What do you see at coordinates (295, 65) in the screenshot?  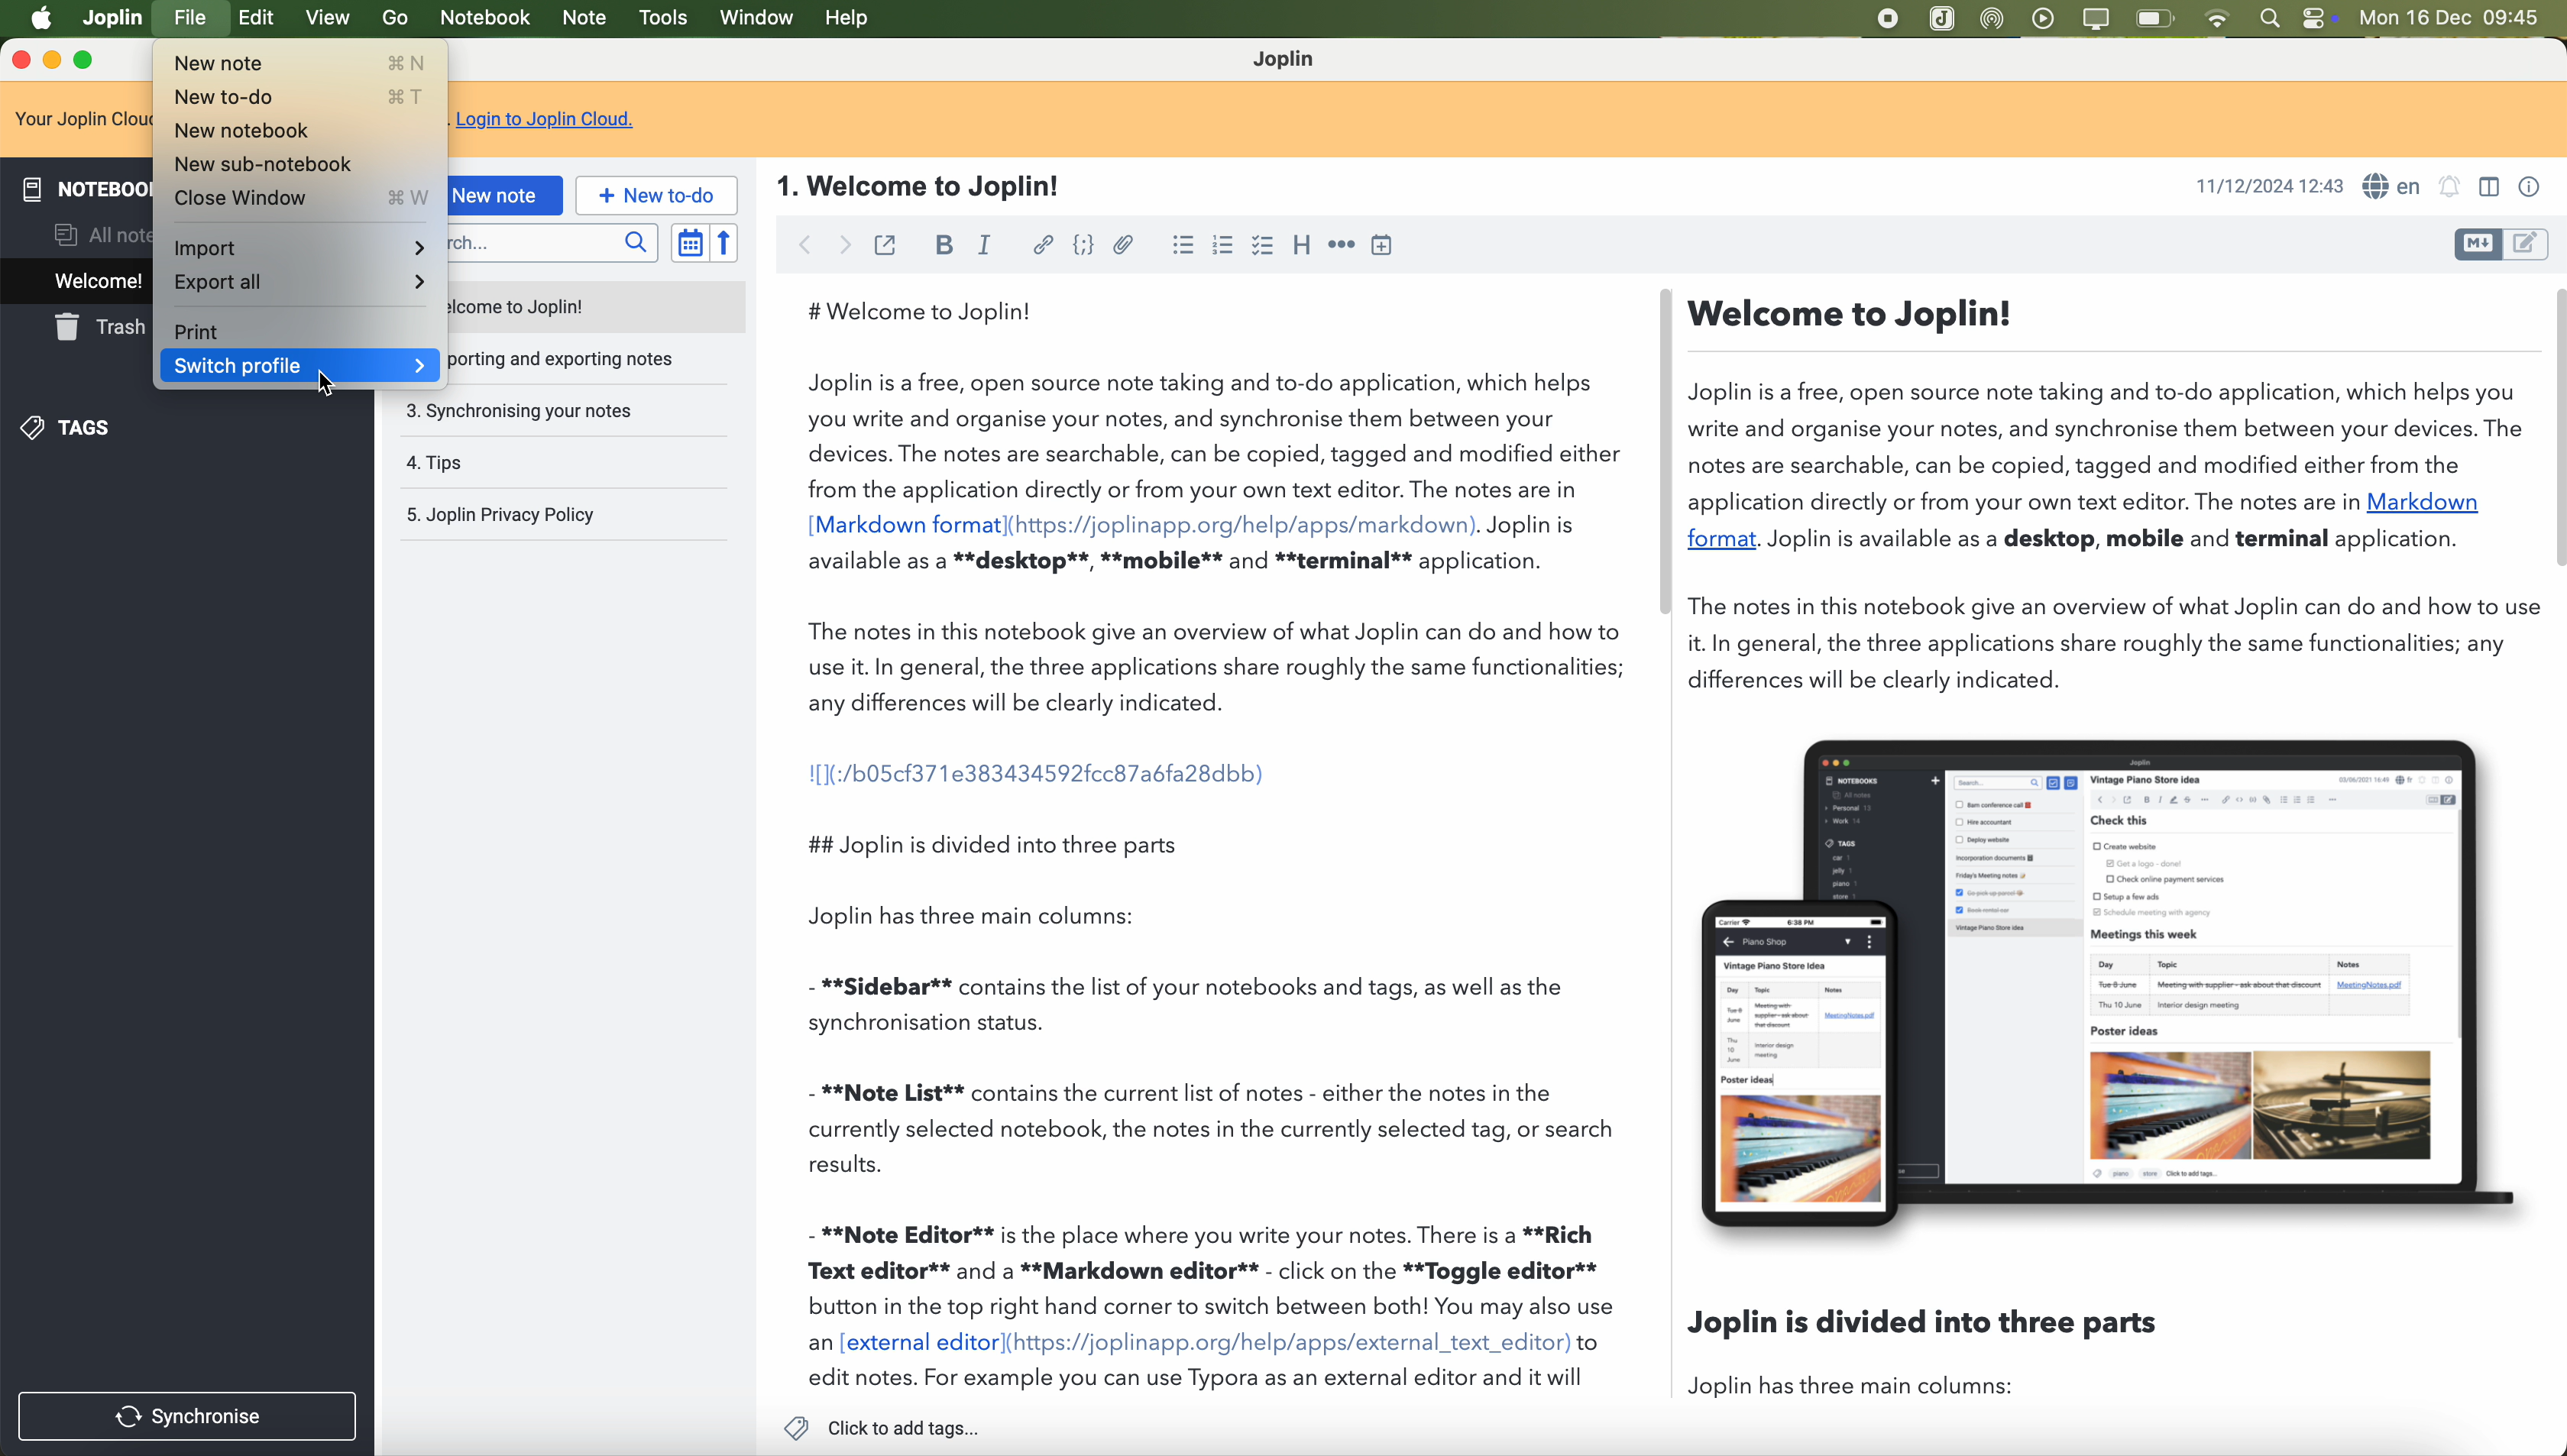 I see `New note` at bounding box center [295, 65].